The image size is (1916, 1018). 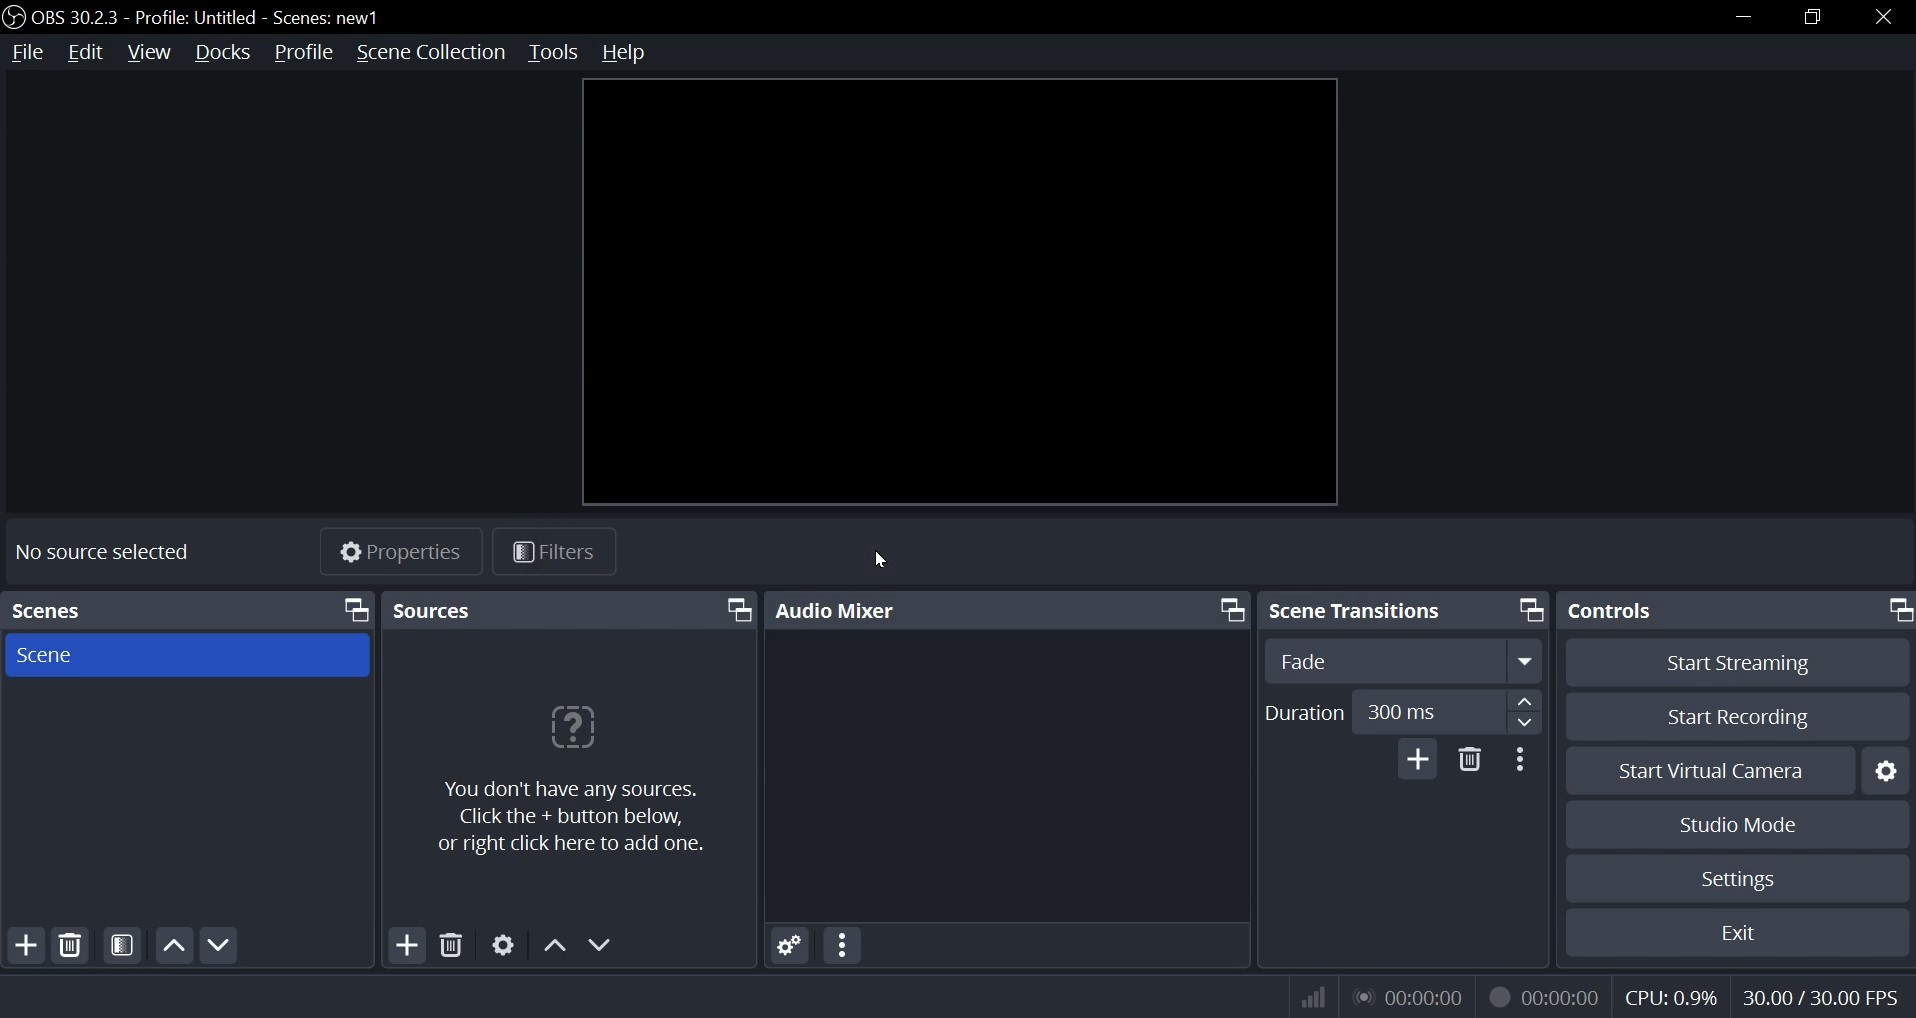 What do you see at coordinates (1544, 995) in the screenshot?
I see `record streamed` at bounding box center [1544, 995].